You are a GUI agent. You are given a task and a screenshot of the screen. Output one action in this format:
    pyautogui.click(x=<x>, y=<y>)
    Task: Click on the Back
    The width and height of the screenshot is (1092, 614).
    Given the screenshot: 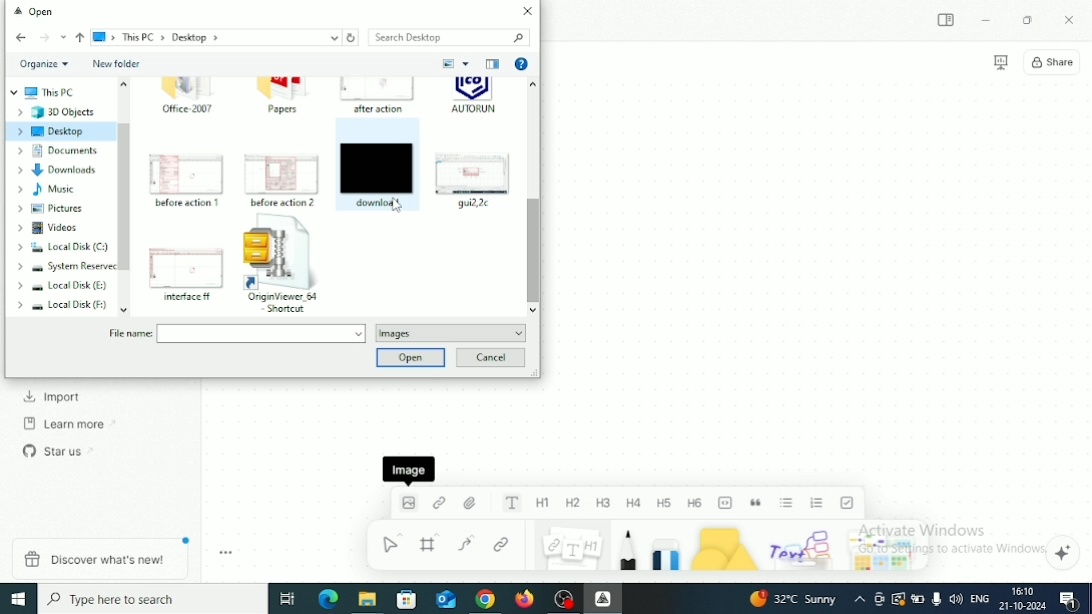 What is the action you would take?
    pyautogui.click(x=21, y=38)
    